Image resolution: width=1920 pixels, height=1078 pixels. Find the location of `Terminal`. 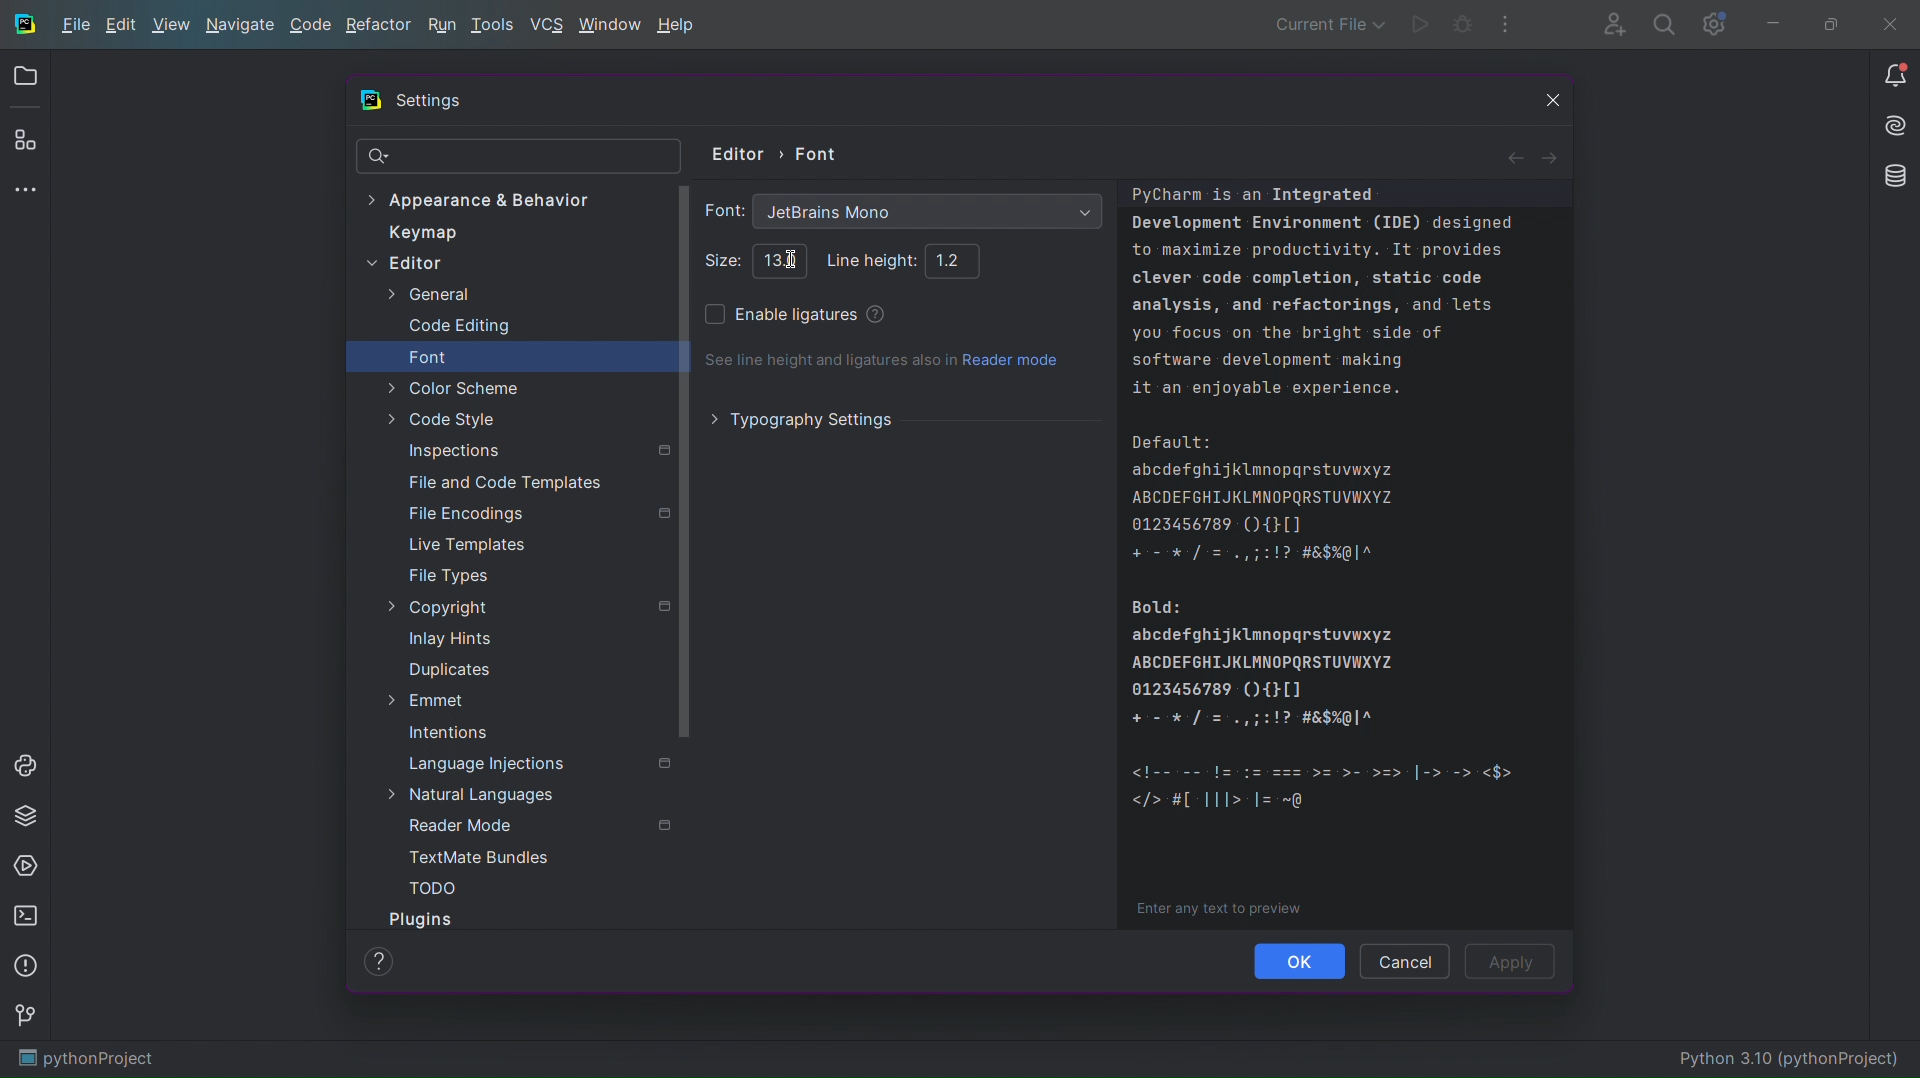

Terminal is located at coordinates (29, 917).